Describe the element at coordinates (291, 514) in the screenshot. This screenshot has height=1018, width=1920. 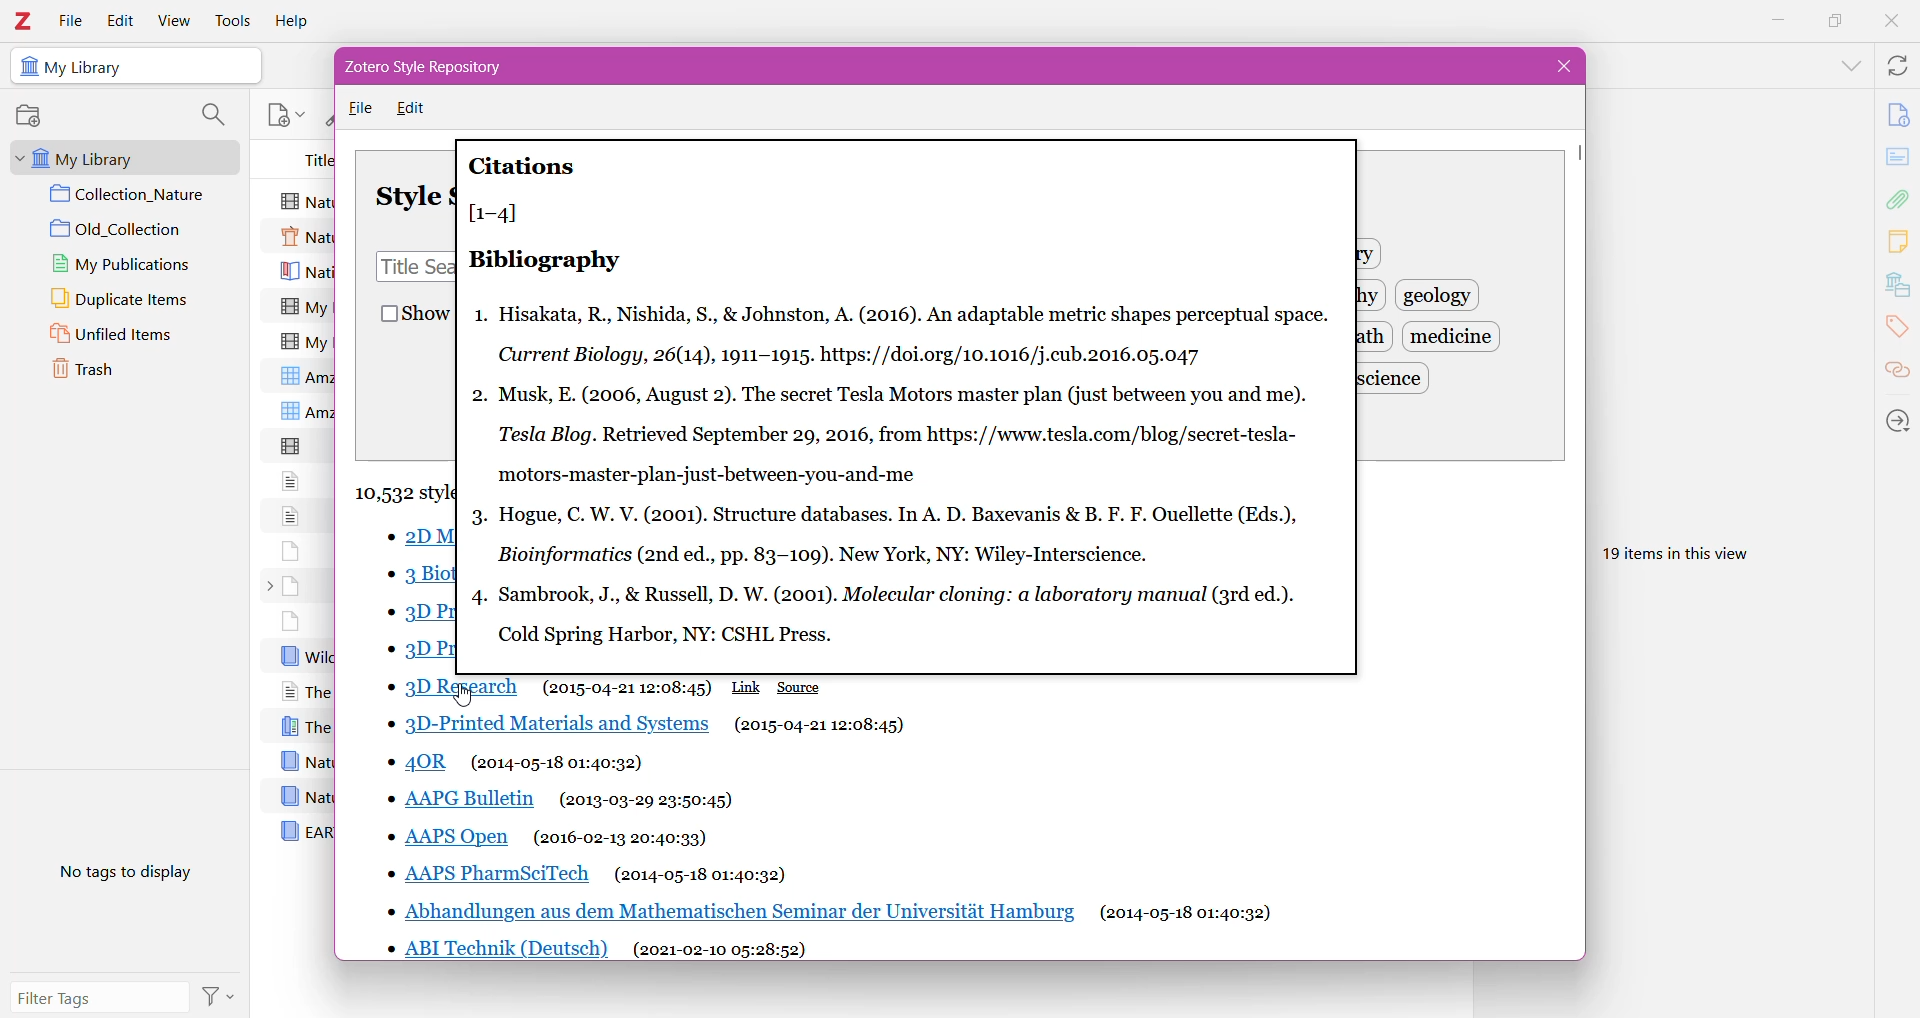
I see `file without title` at that location.